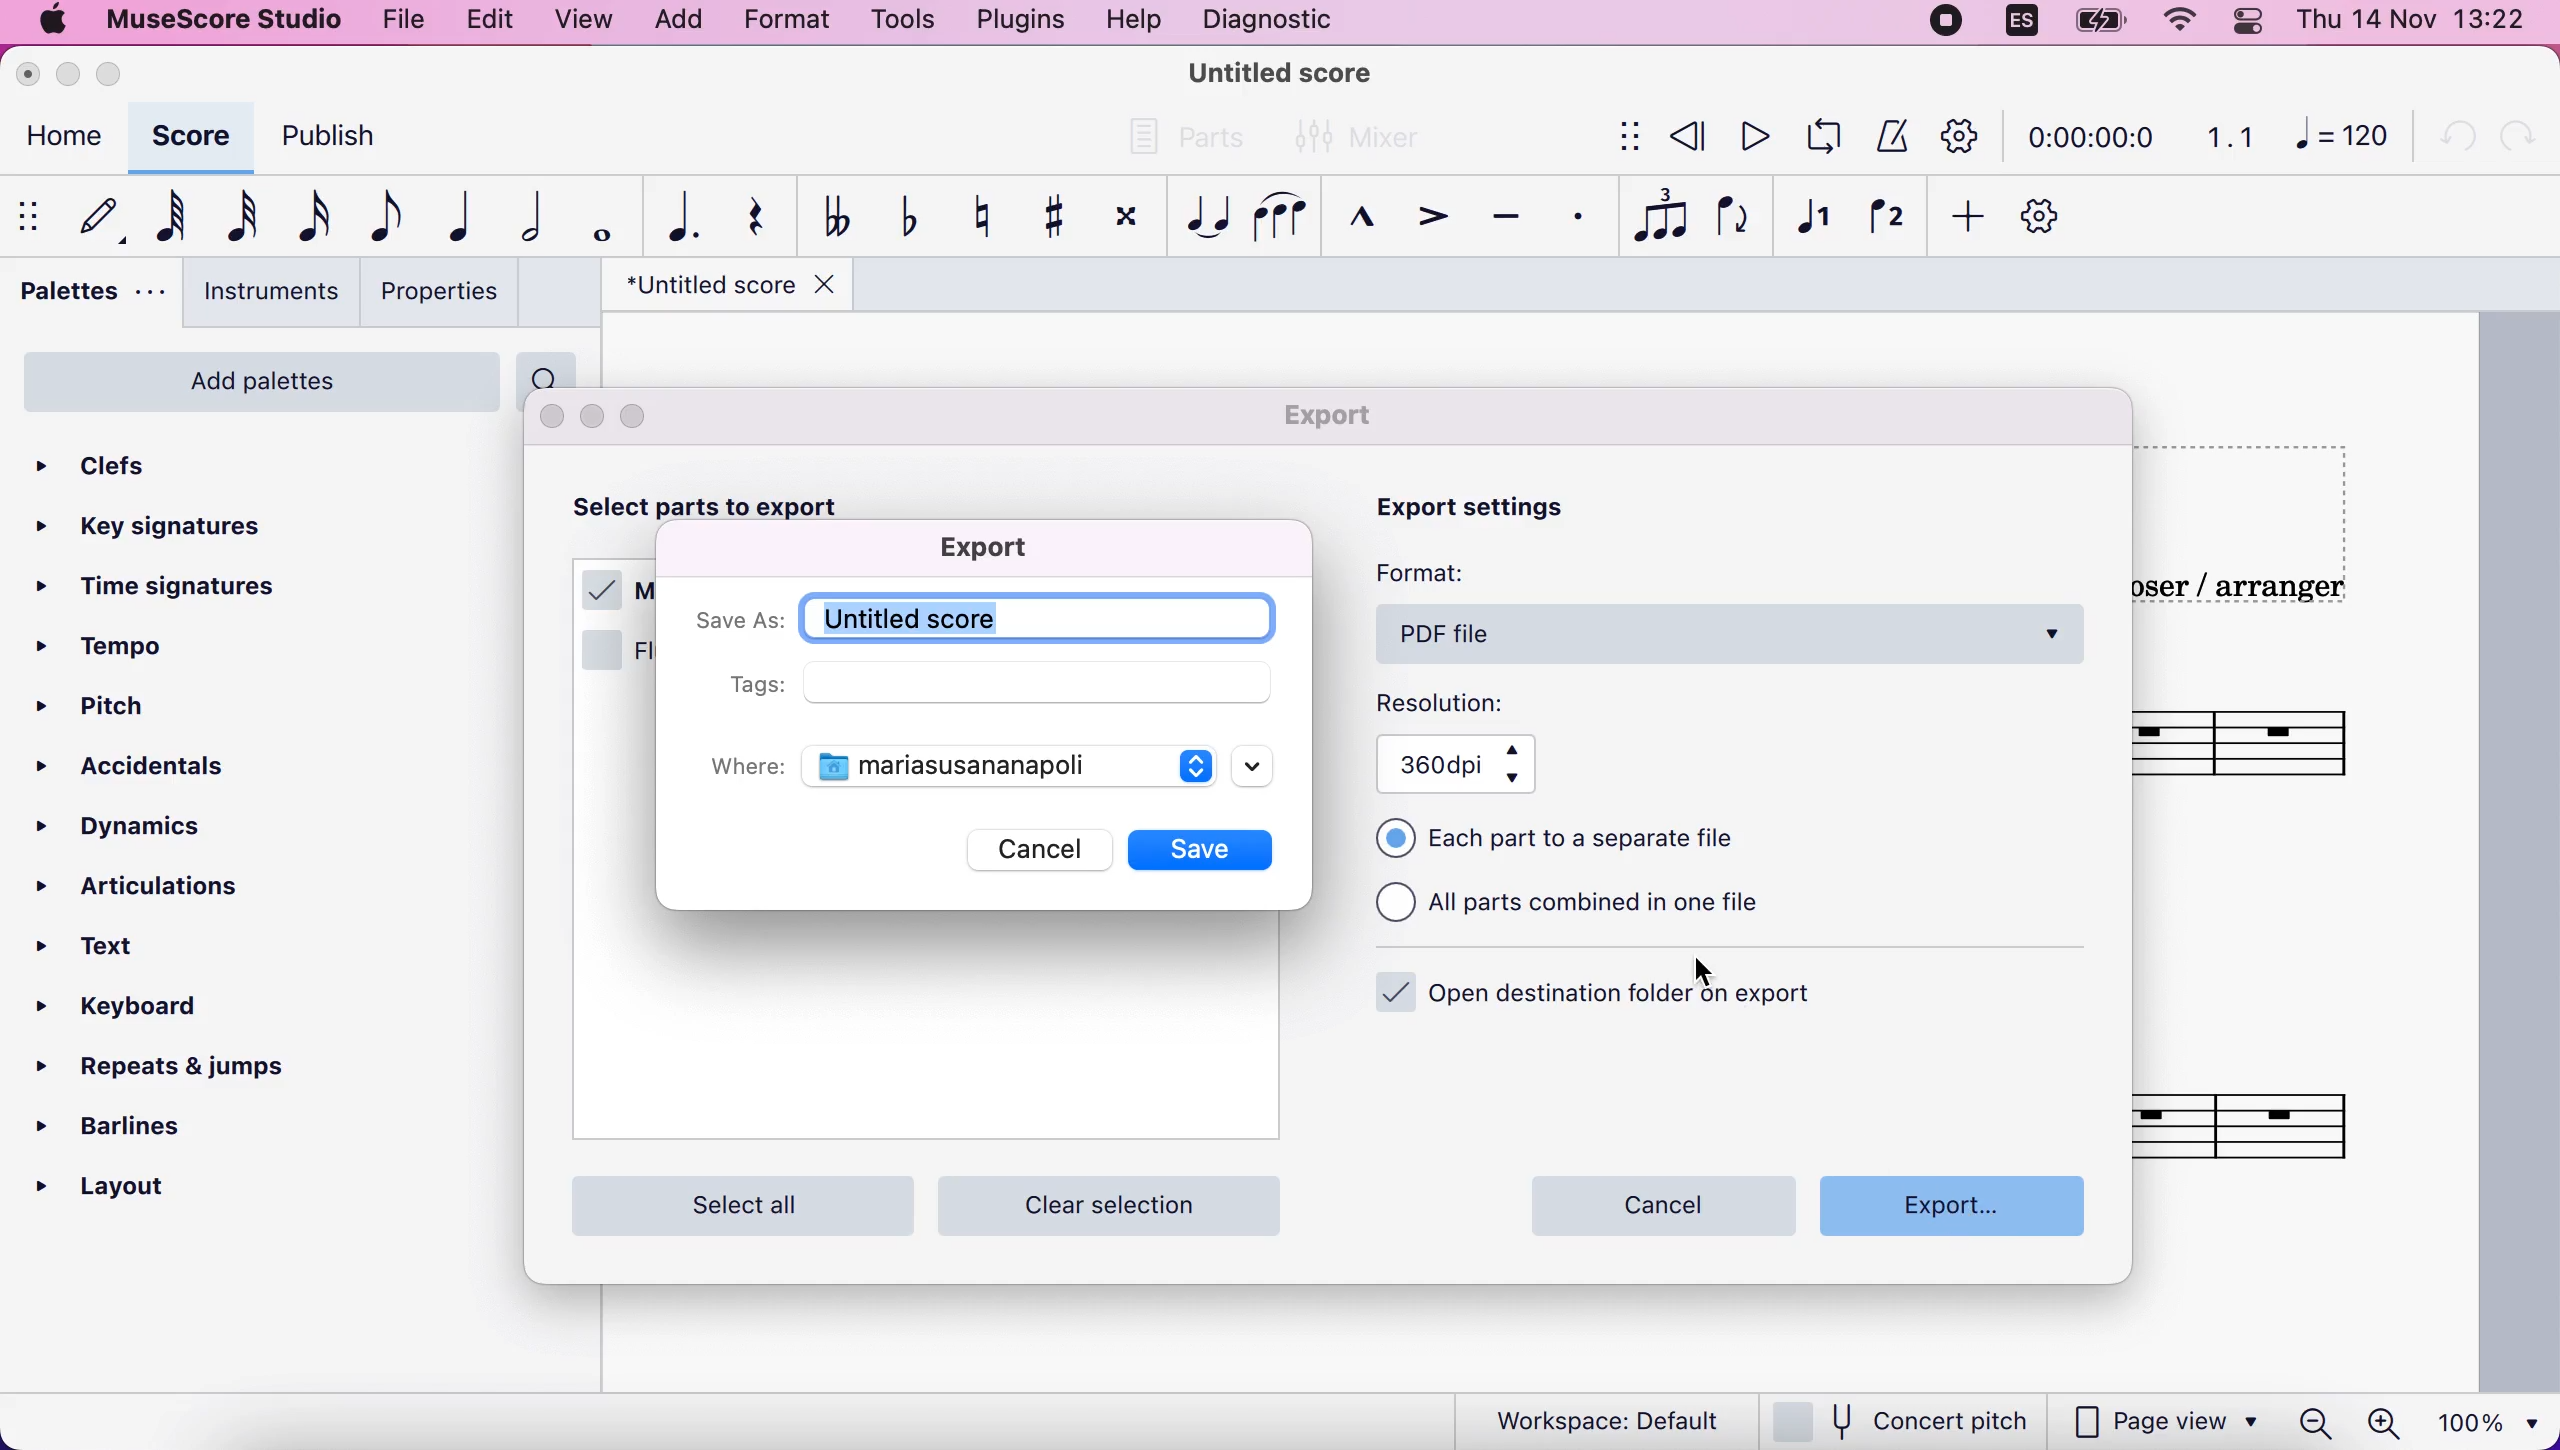 The width and height of the screenshot is (2560, 1450). I want to click on save as, so click(736, 614).